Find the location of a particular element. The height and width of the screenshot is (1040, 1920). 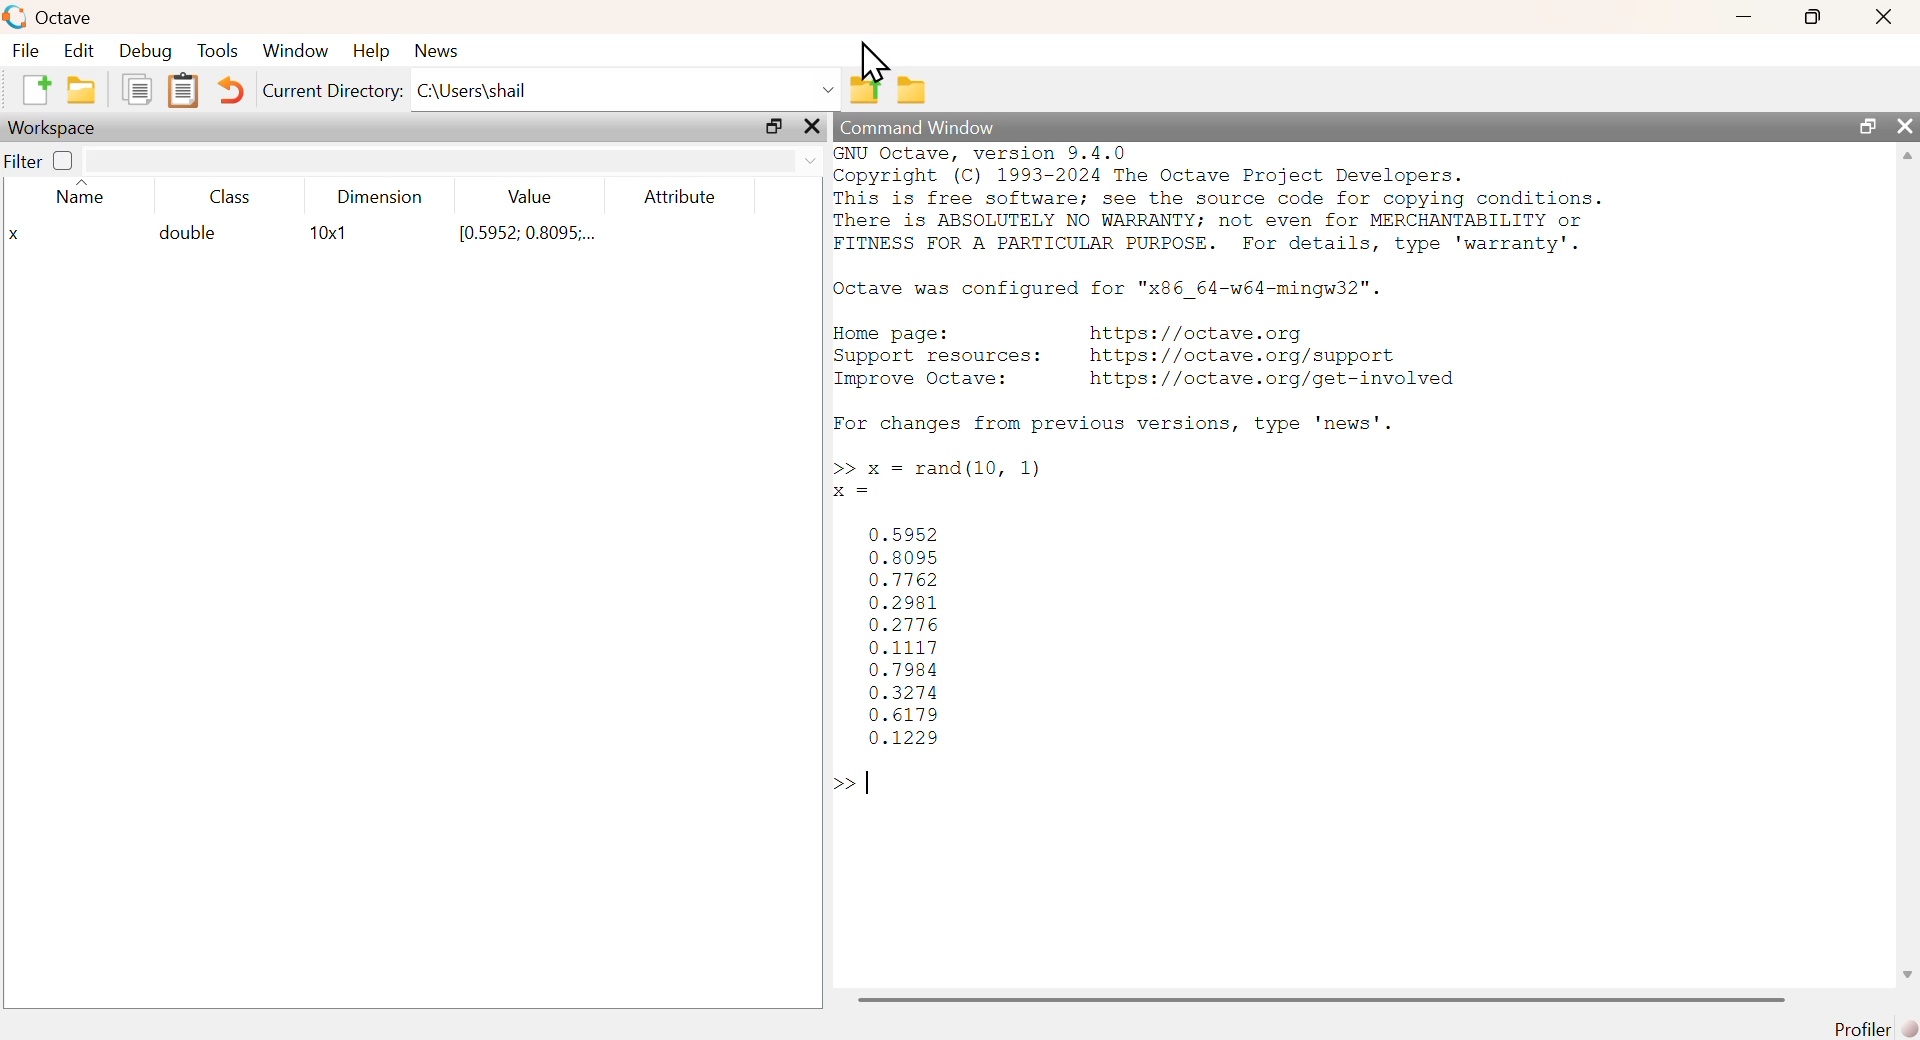

commands is located at coordinates (1227, 478).